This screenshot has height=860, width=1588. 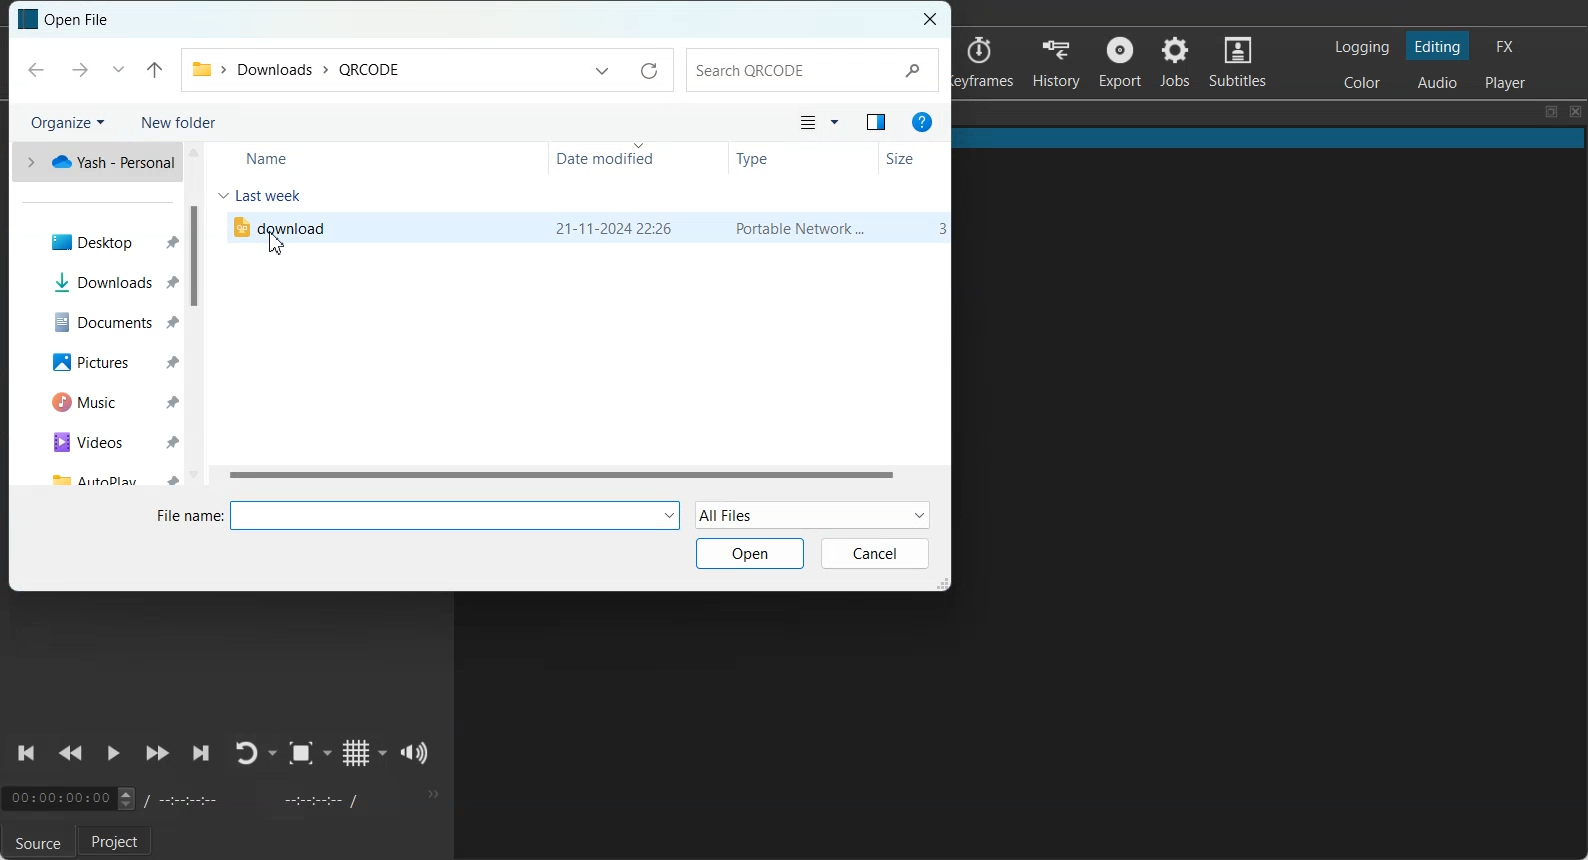 What do you see at coordinates (876, 123) in the screenshot?
I see `Show the preview pane` at bounding box center [876, 123].